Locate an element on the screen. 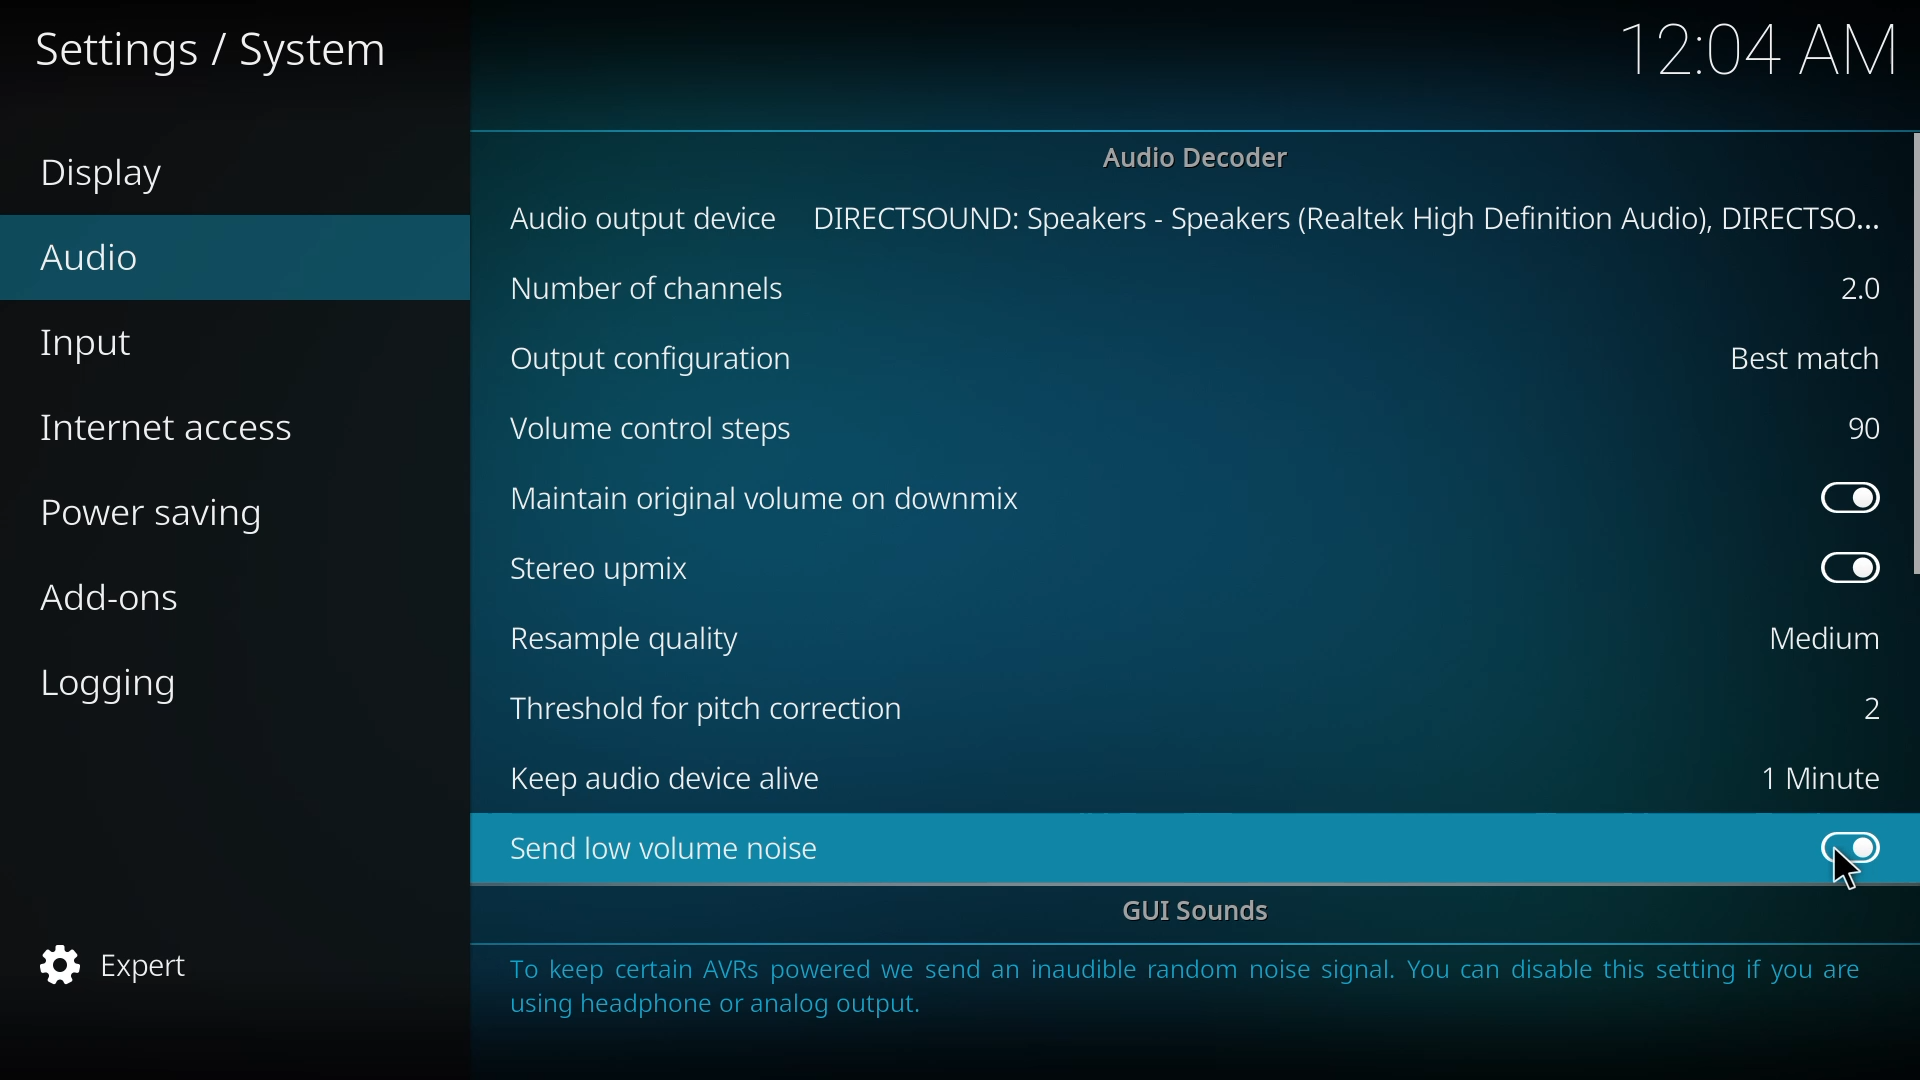 This screenshot has width=1920, height=1080. expert is located at coordinates (126, 961).